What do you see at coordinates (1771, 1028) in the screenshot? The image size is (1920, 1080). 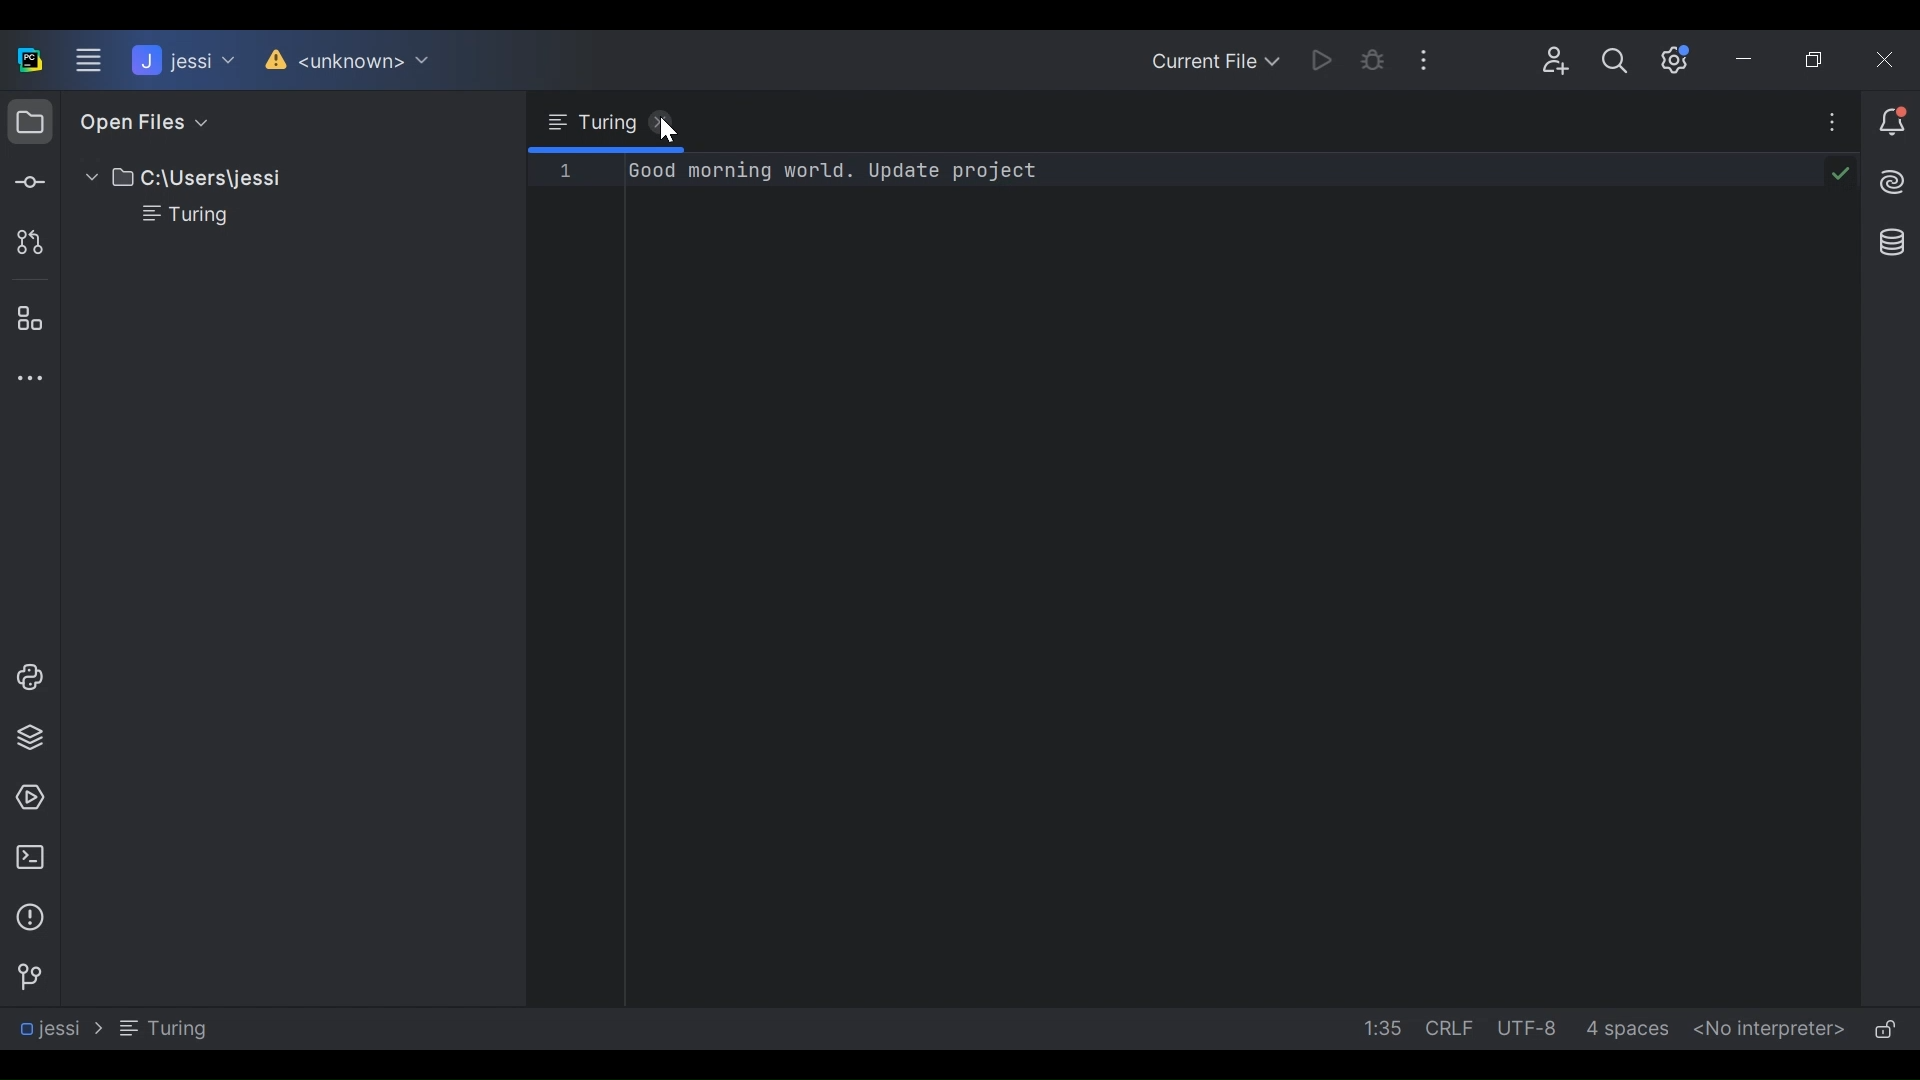 I see `No interpreter` at bounding box center [1771, 1028].